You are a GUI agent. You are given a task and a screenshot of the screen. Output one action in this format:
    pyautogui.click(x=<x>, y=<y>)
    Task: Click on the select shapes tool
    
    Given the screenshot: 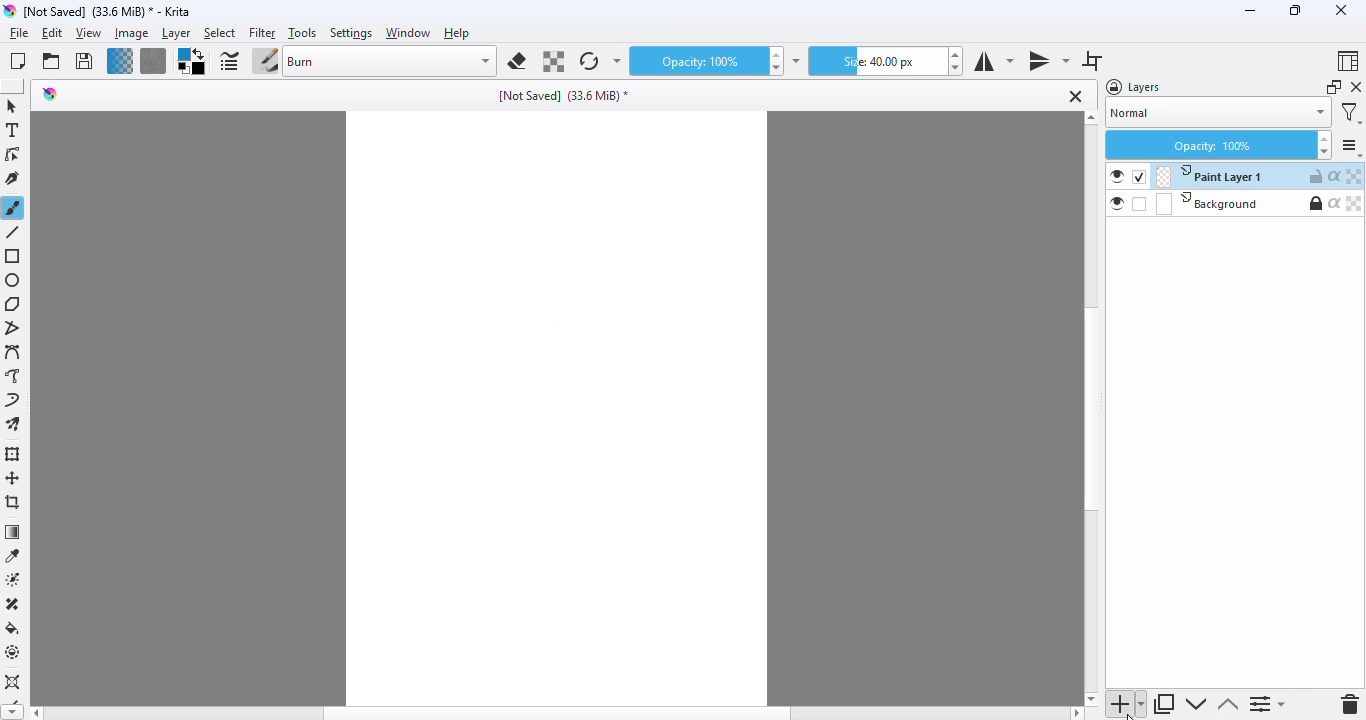 What is the action you would take?
    pyautogui.click(x=11, y=106)
    